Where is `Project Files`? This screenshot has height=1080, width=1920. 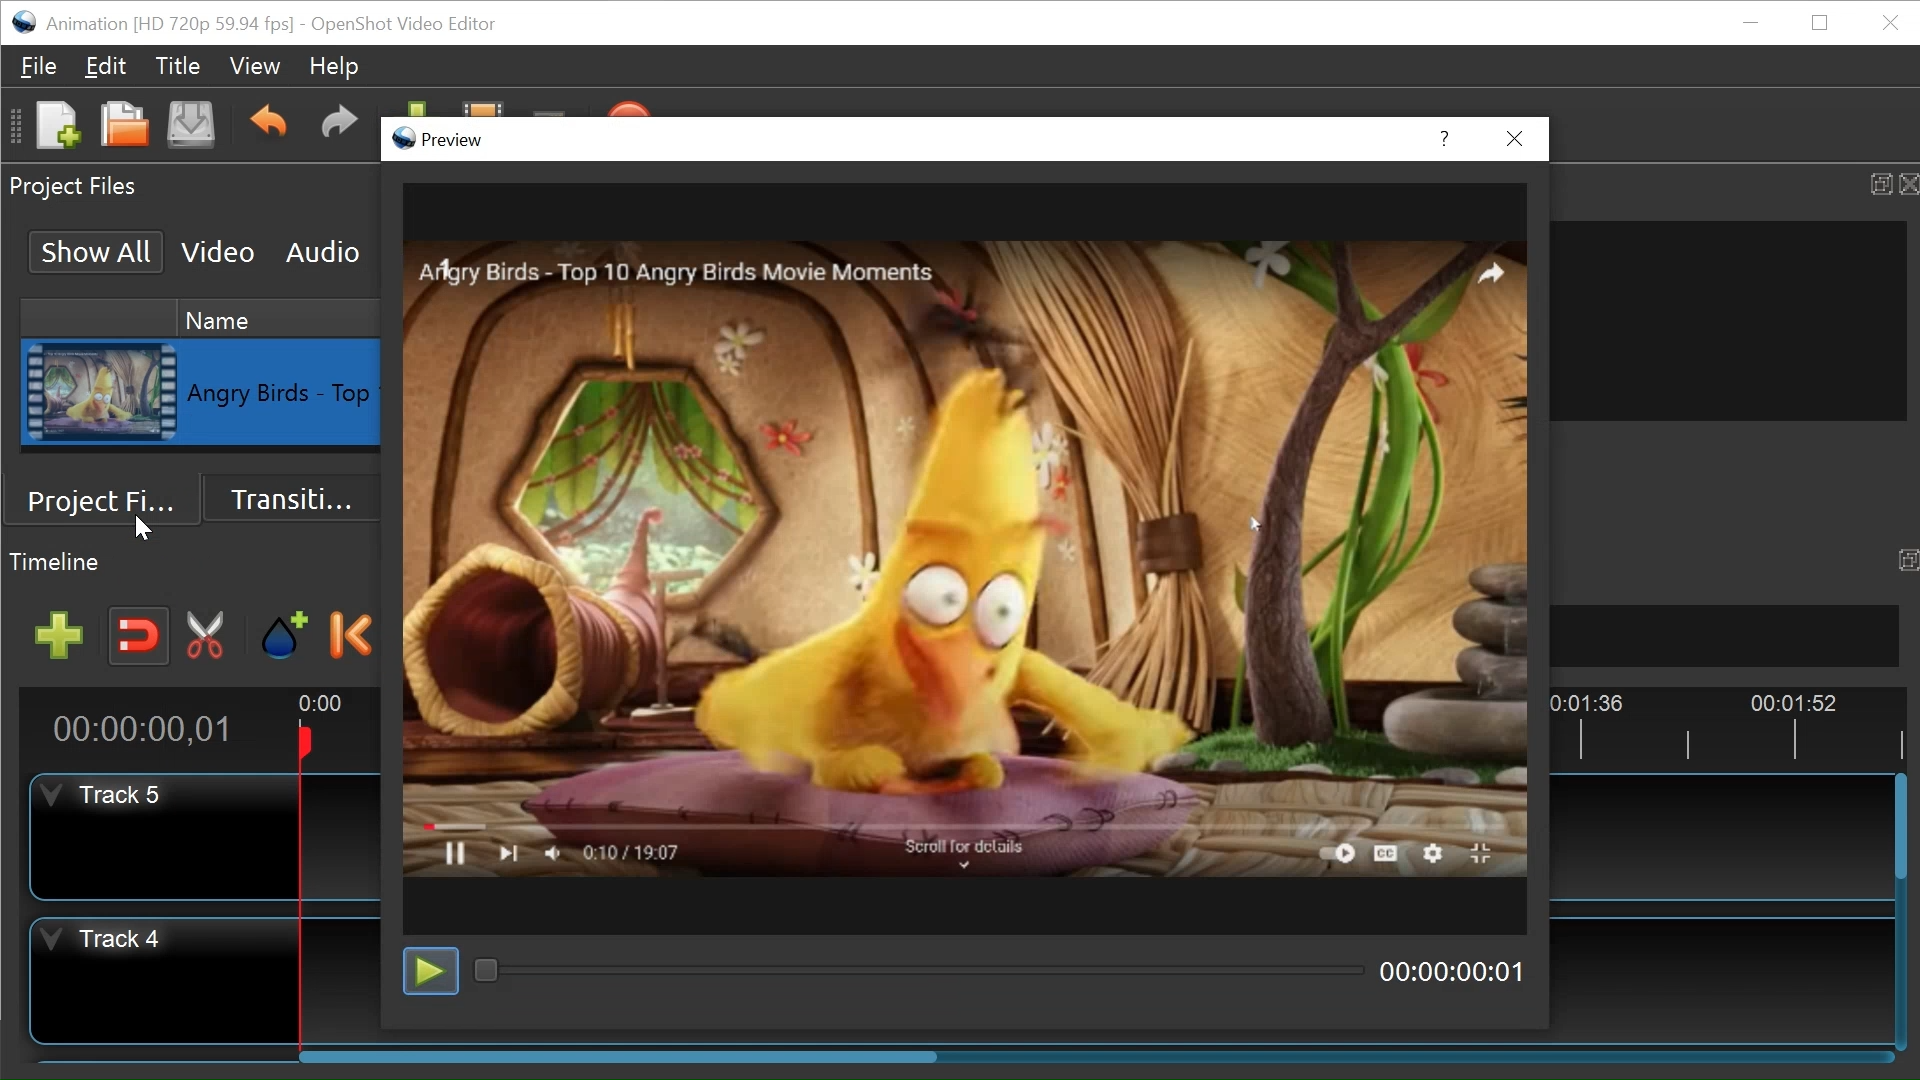 Project Files is located at coordinates (106, 501).